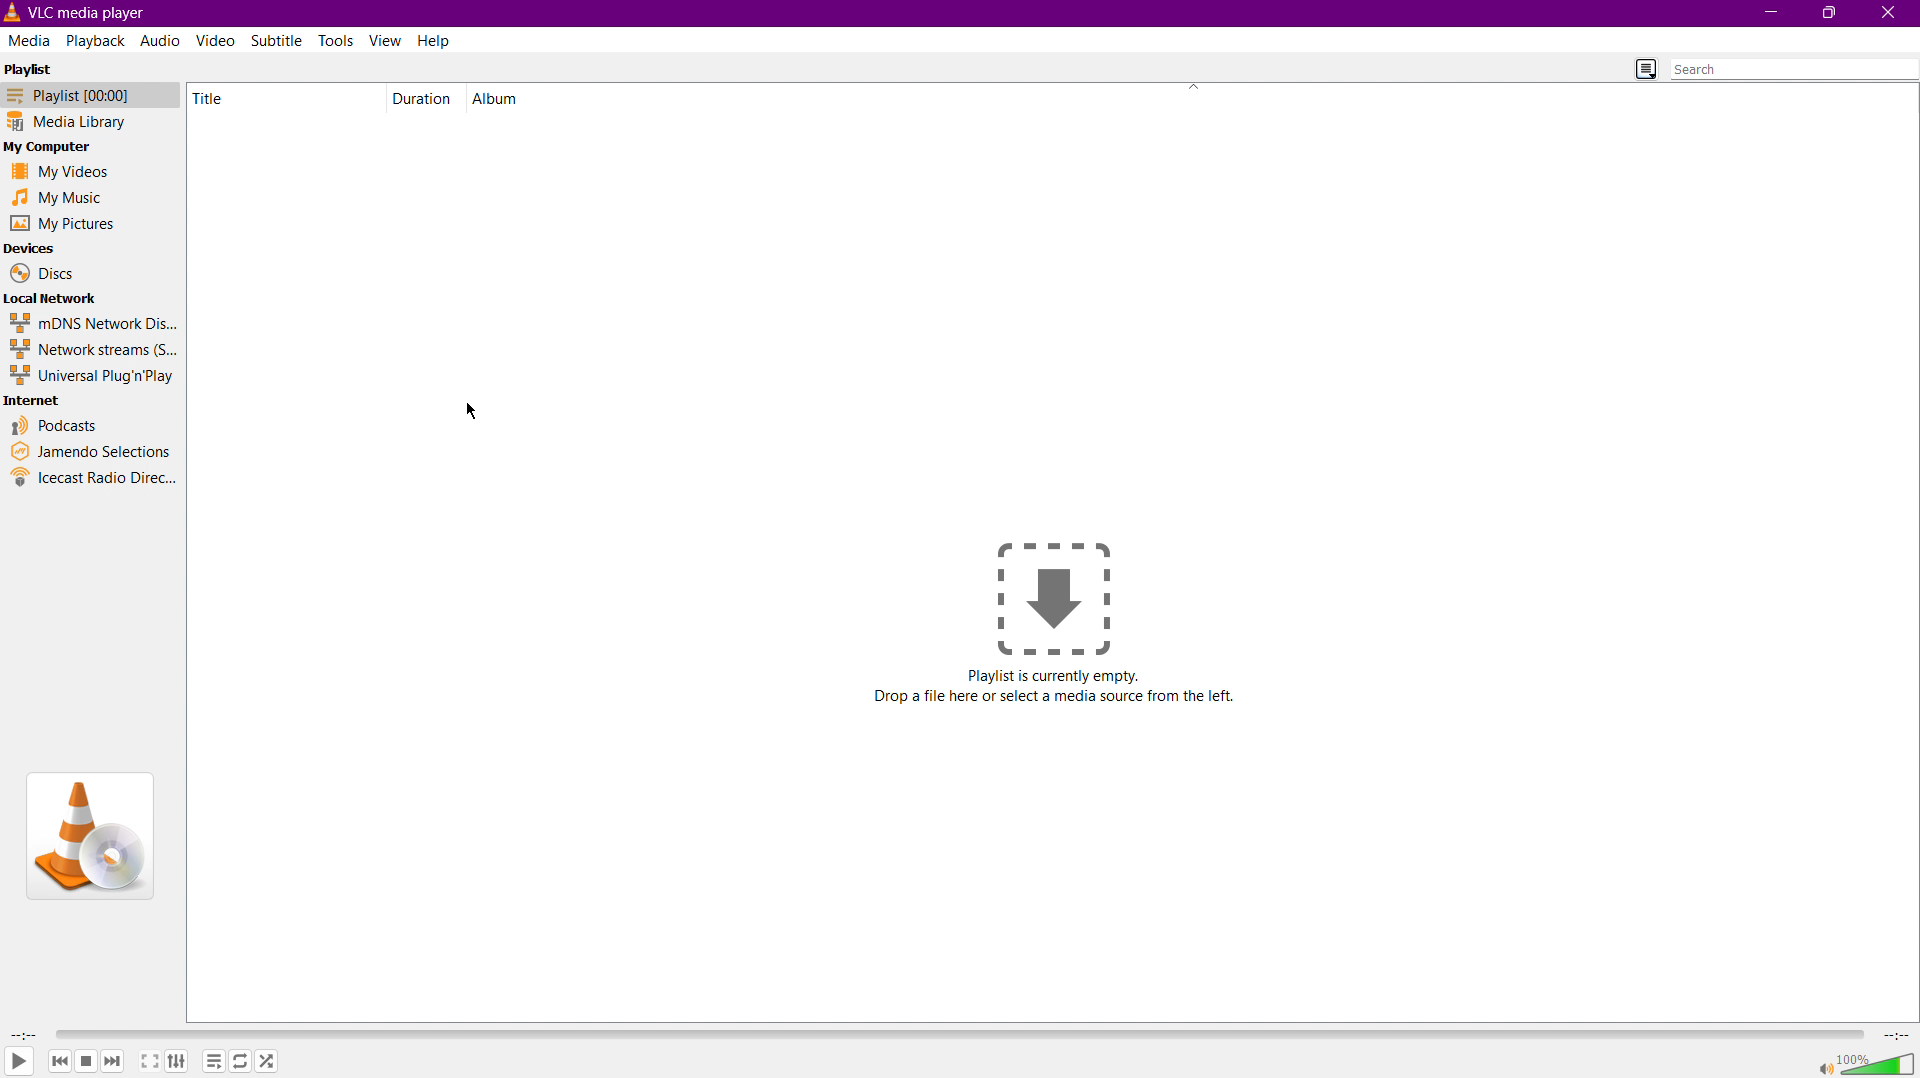 This screenshot has width=1920, height=1078. I want to click on My Music, so click(59, 197).